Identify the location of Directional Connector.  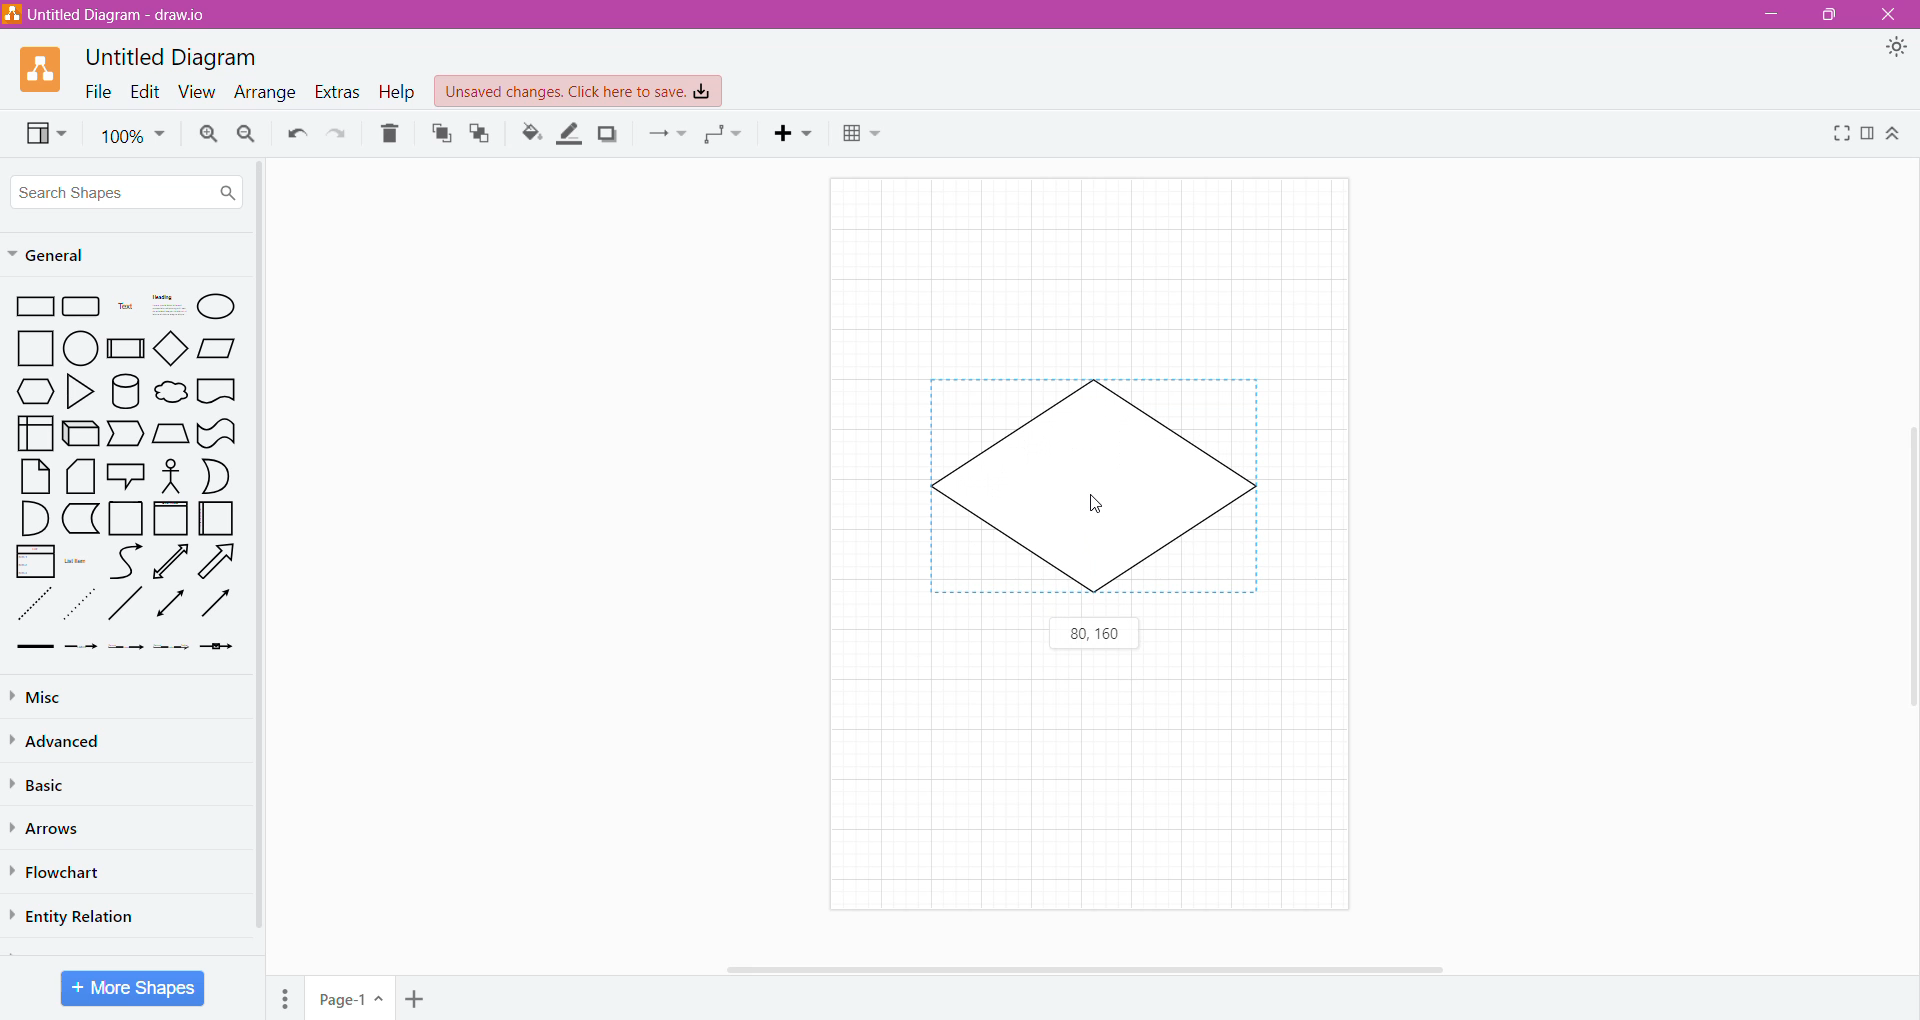
(220, 608).